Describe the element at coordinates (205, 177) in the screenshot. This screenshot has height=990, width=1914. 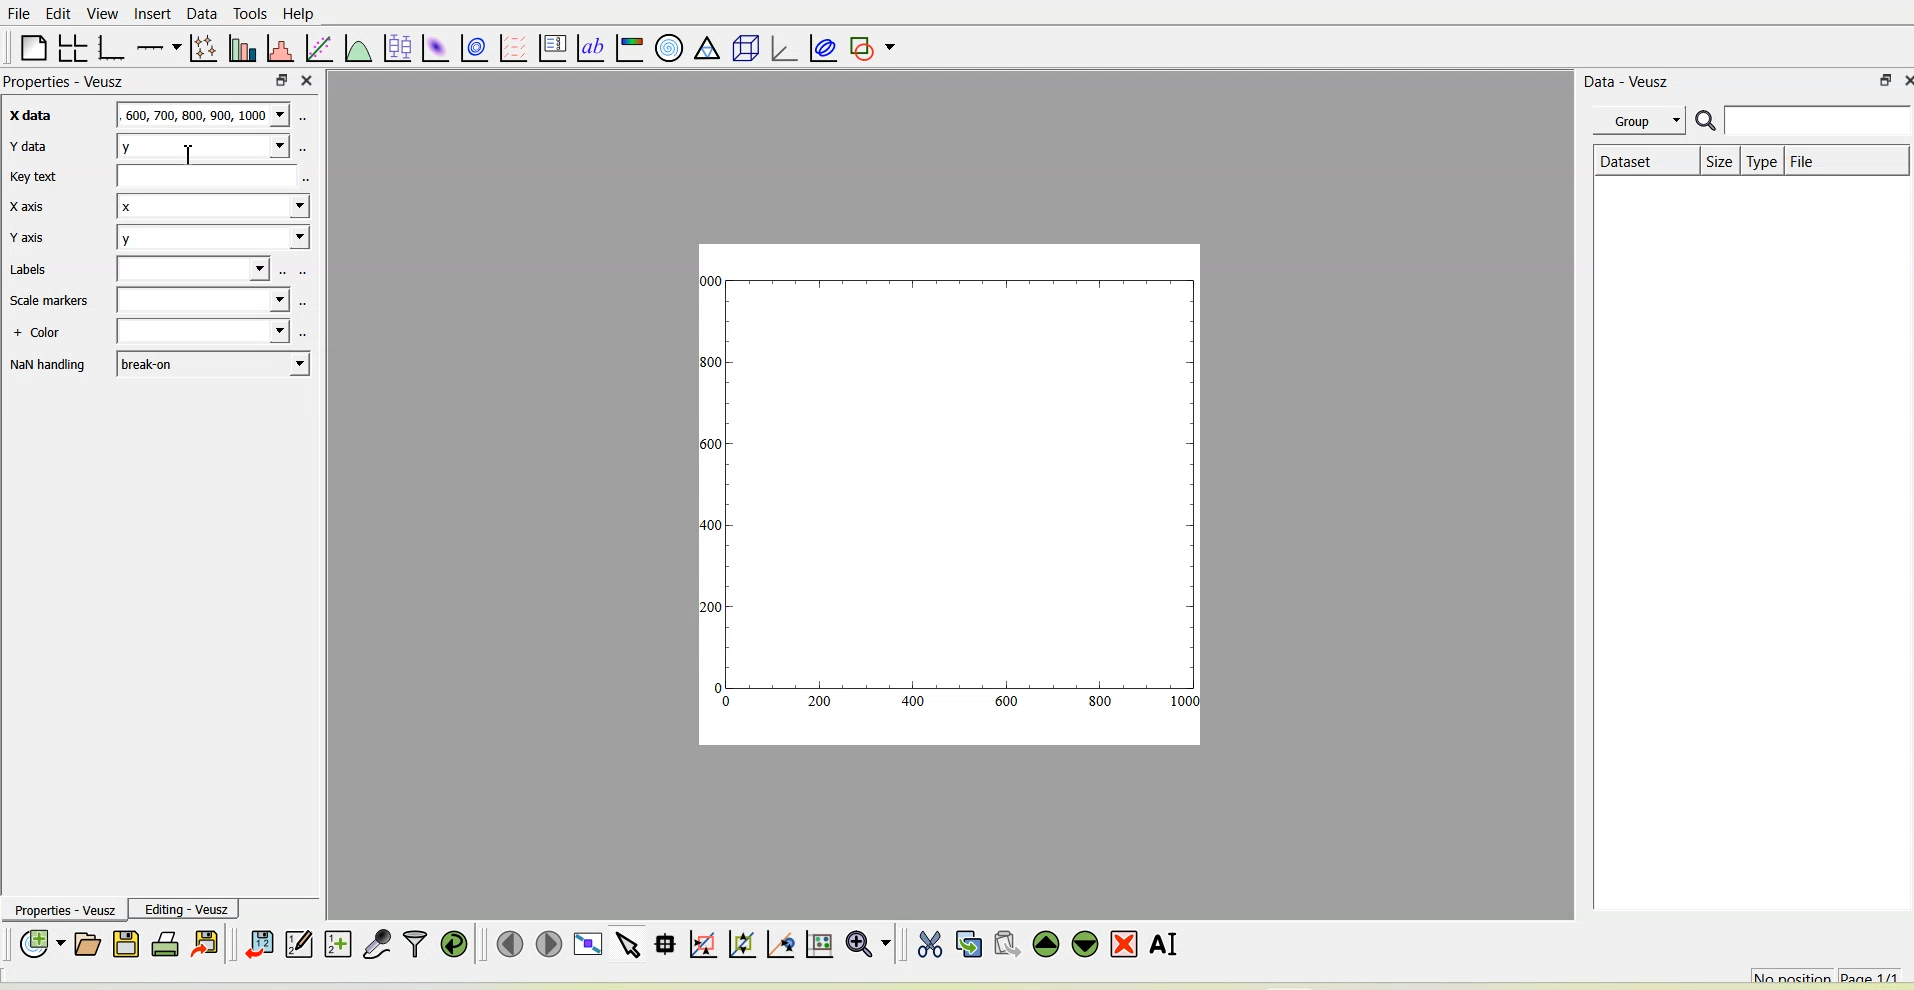
I see `Blank` at that location.